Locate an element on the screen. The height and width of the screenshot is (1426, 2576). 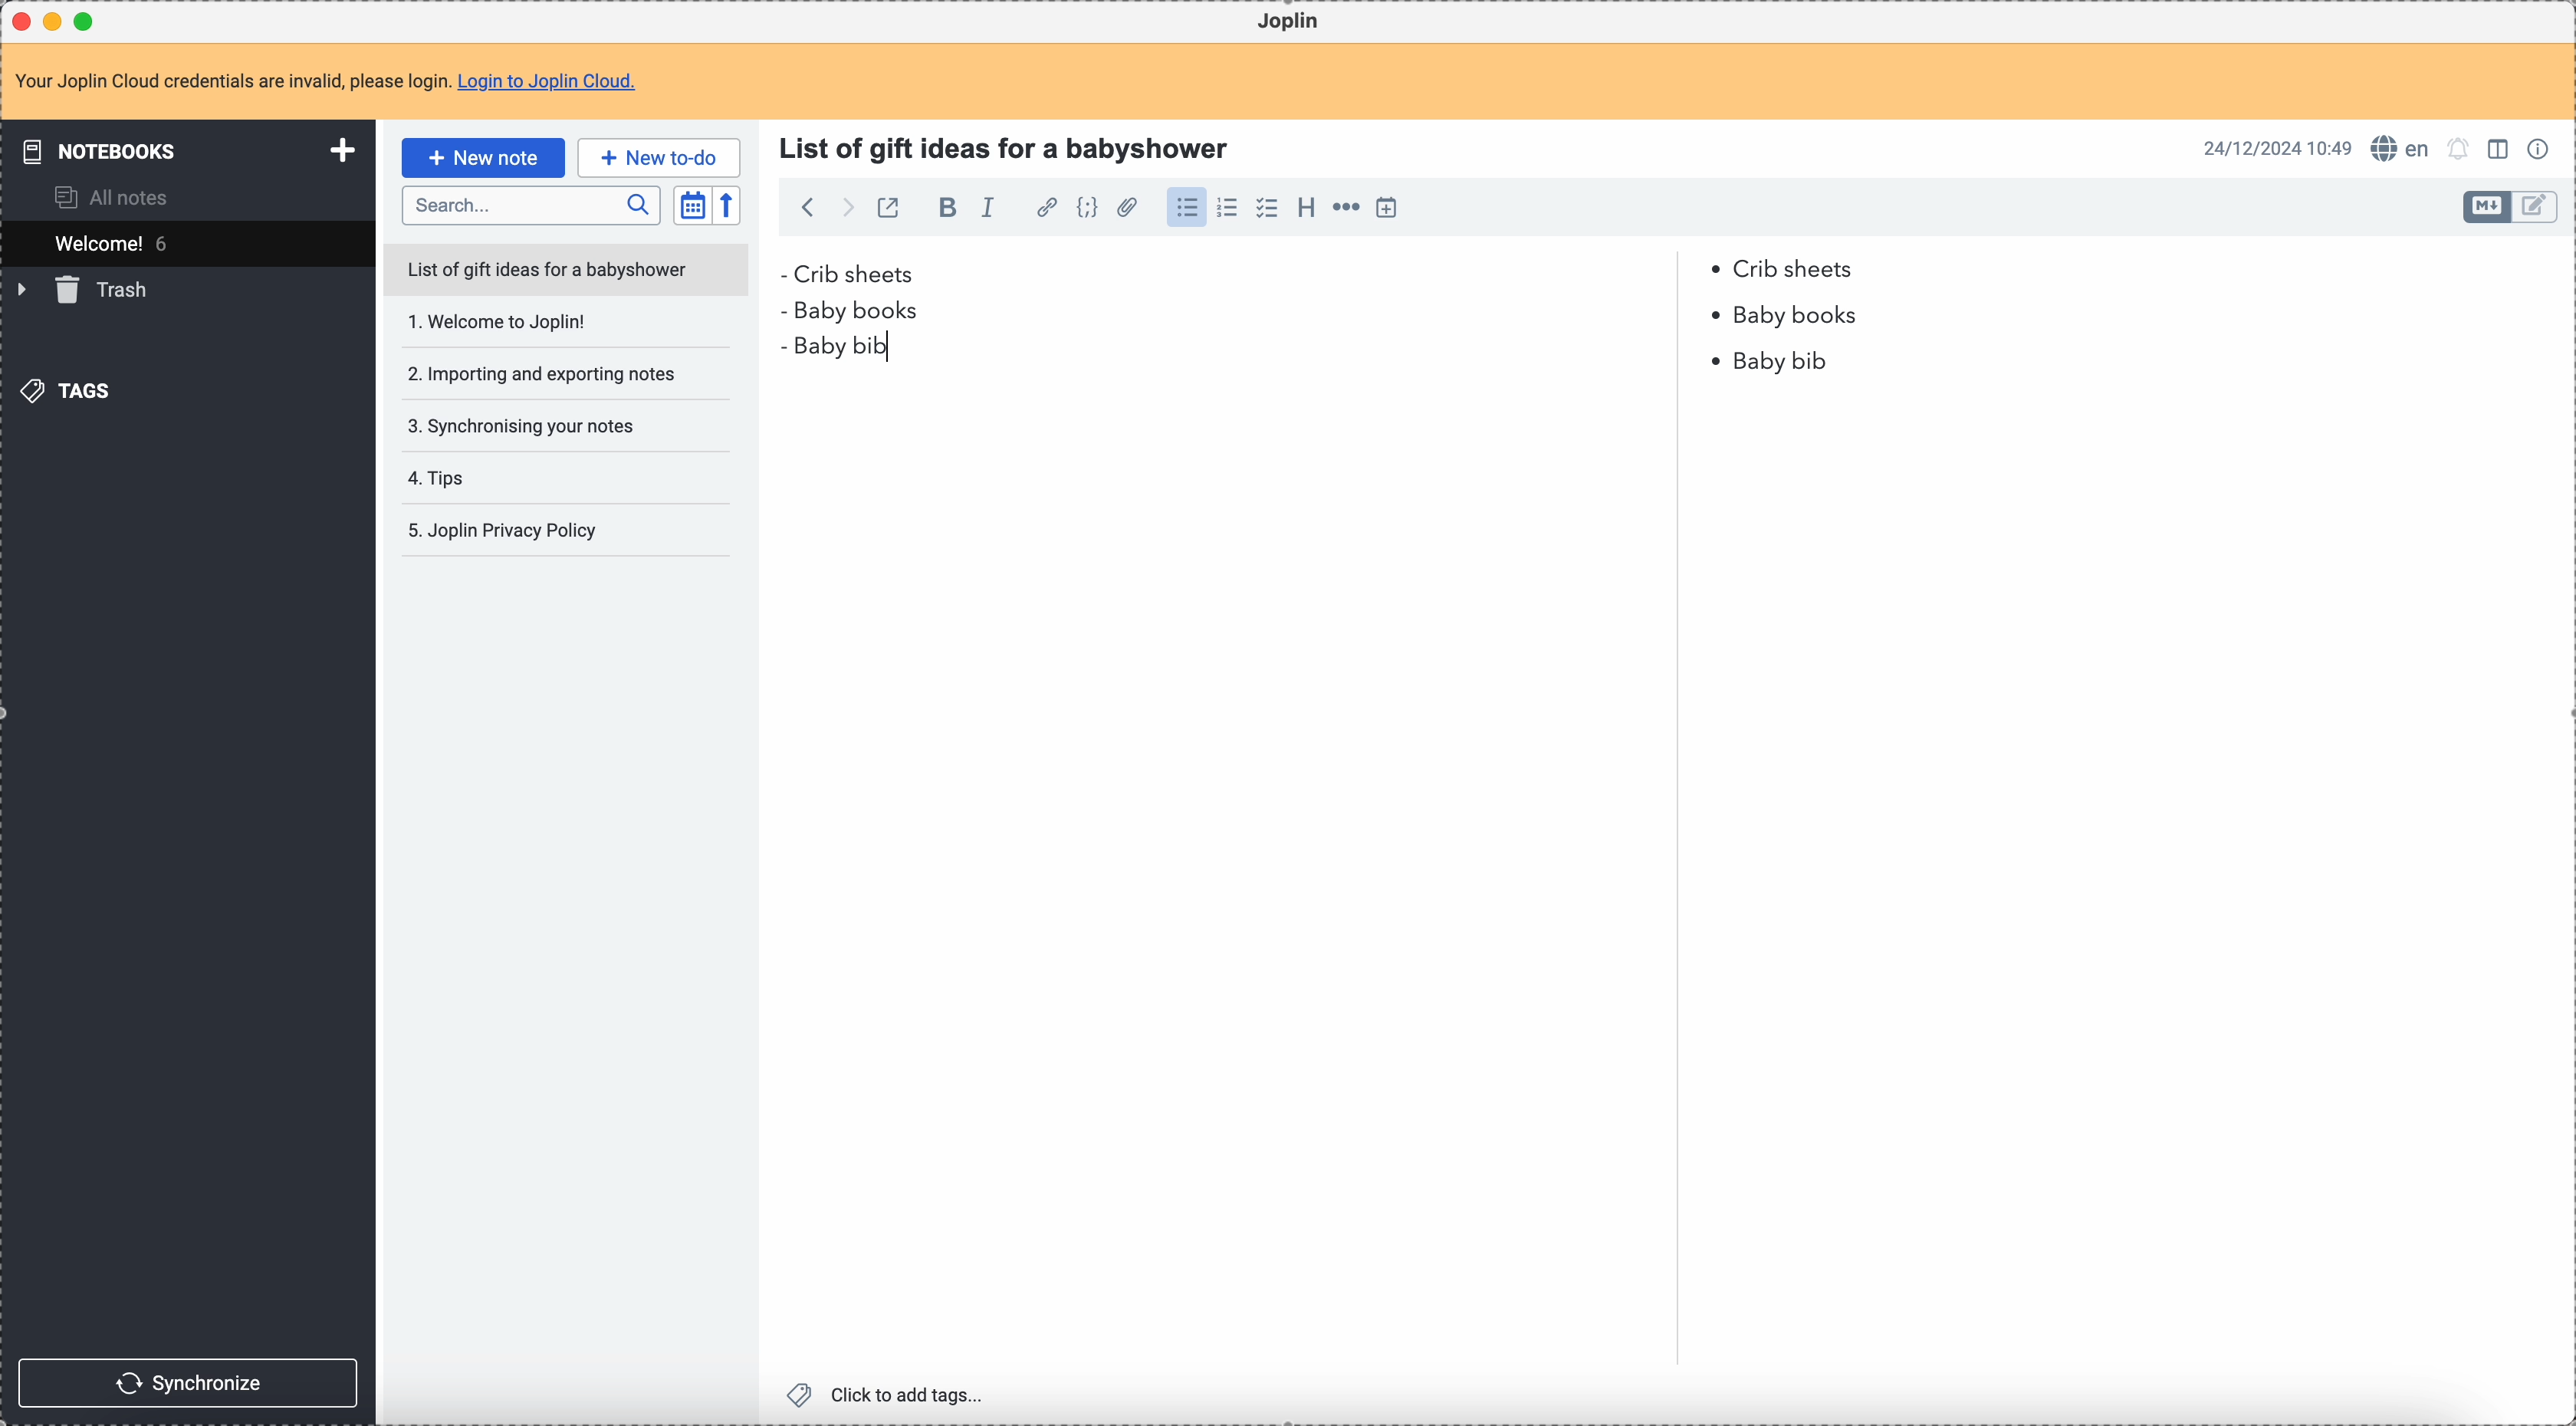
welcome is located at coordinates (187, 243).